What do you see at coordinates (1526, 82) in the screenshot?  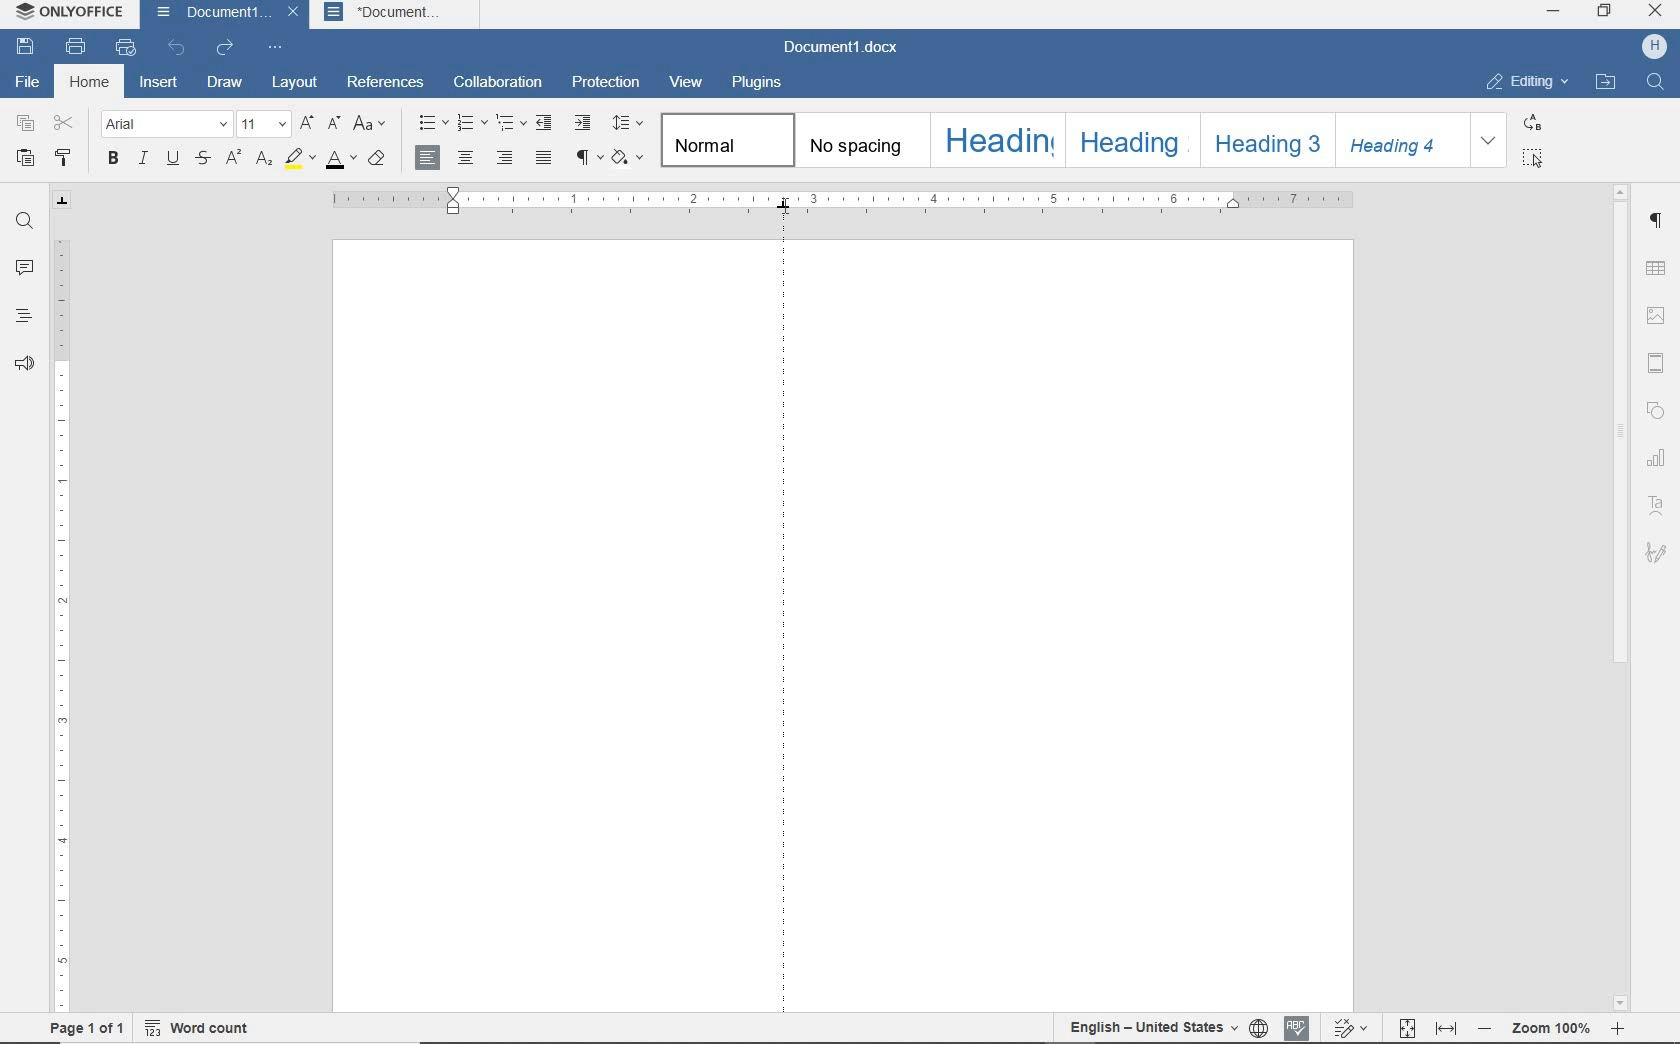 I see `EDITING` at bounding box center [1526, 82].